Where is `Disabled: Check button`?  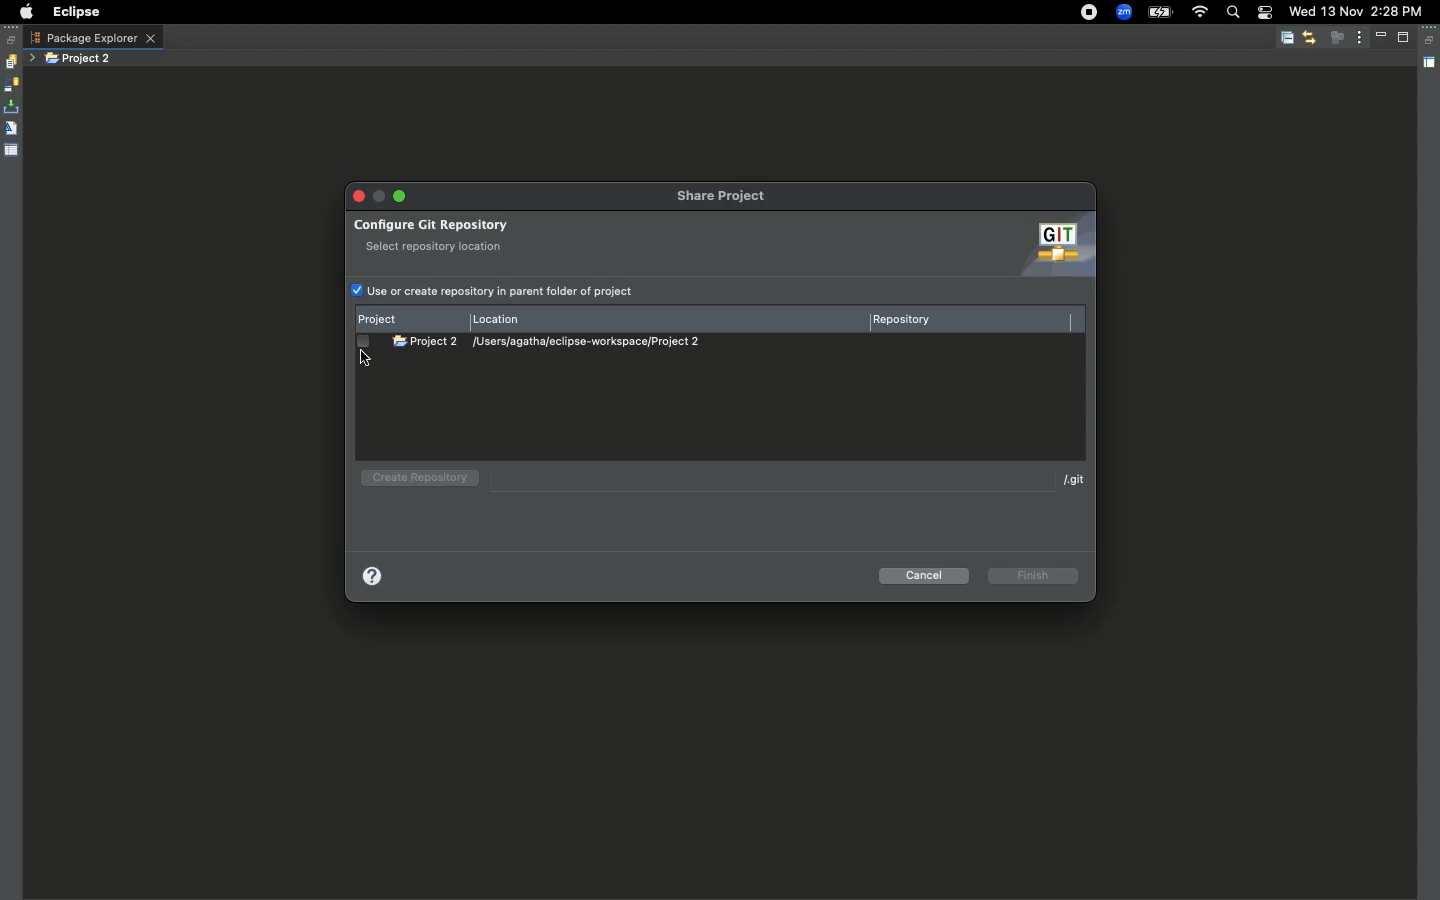 Disabled: Check button is located at coordinates (365, 342).